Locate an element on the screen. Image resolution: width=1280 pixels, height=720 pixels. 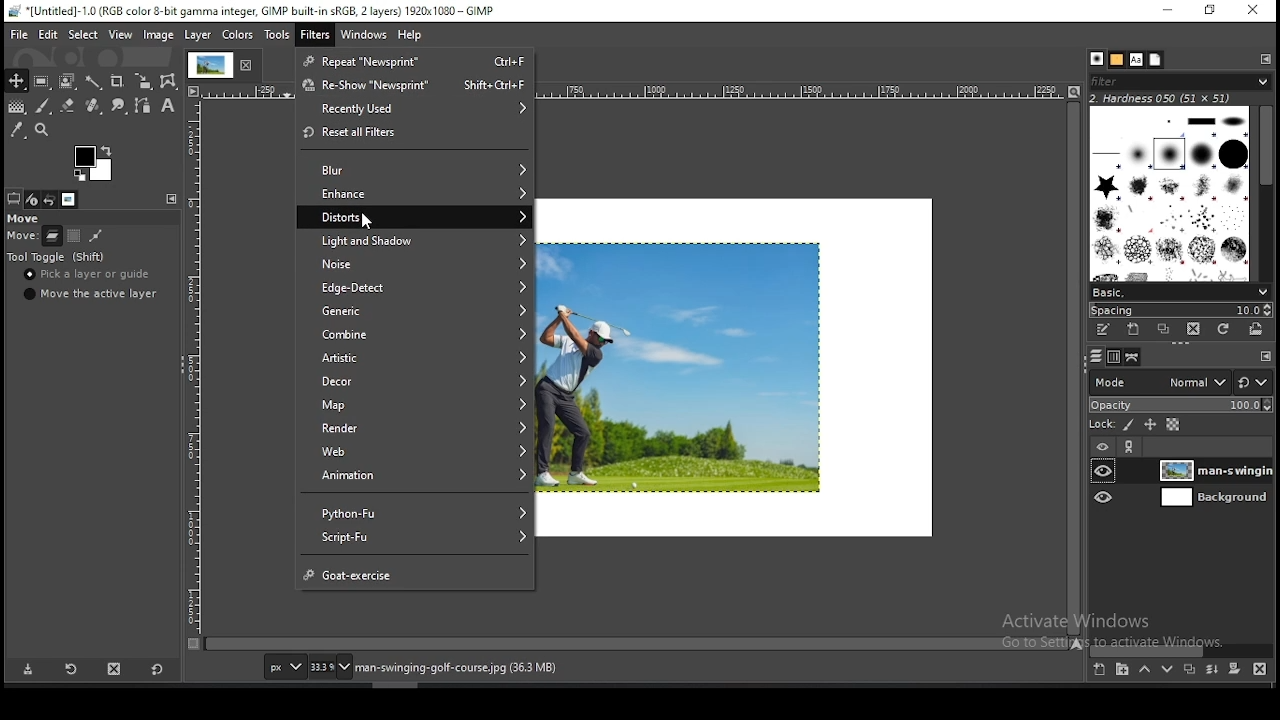
layer visibility on/off is located at coordinates (1103, 472).